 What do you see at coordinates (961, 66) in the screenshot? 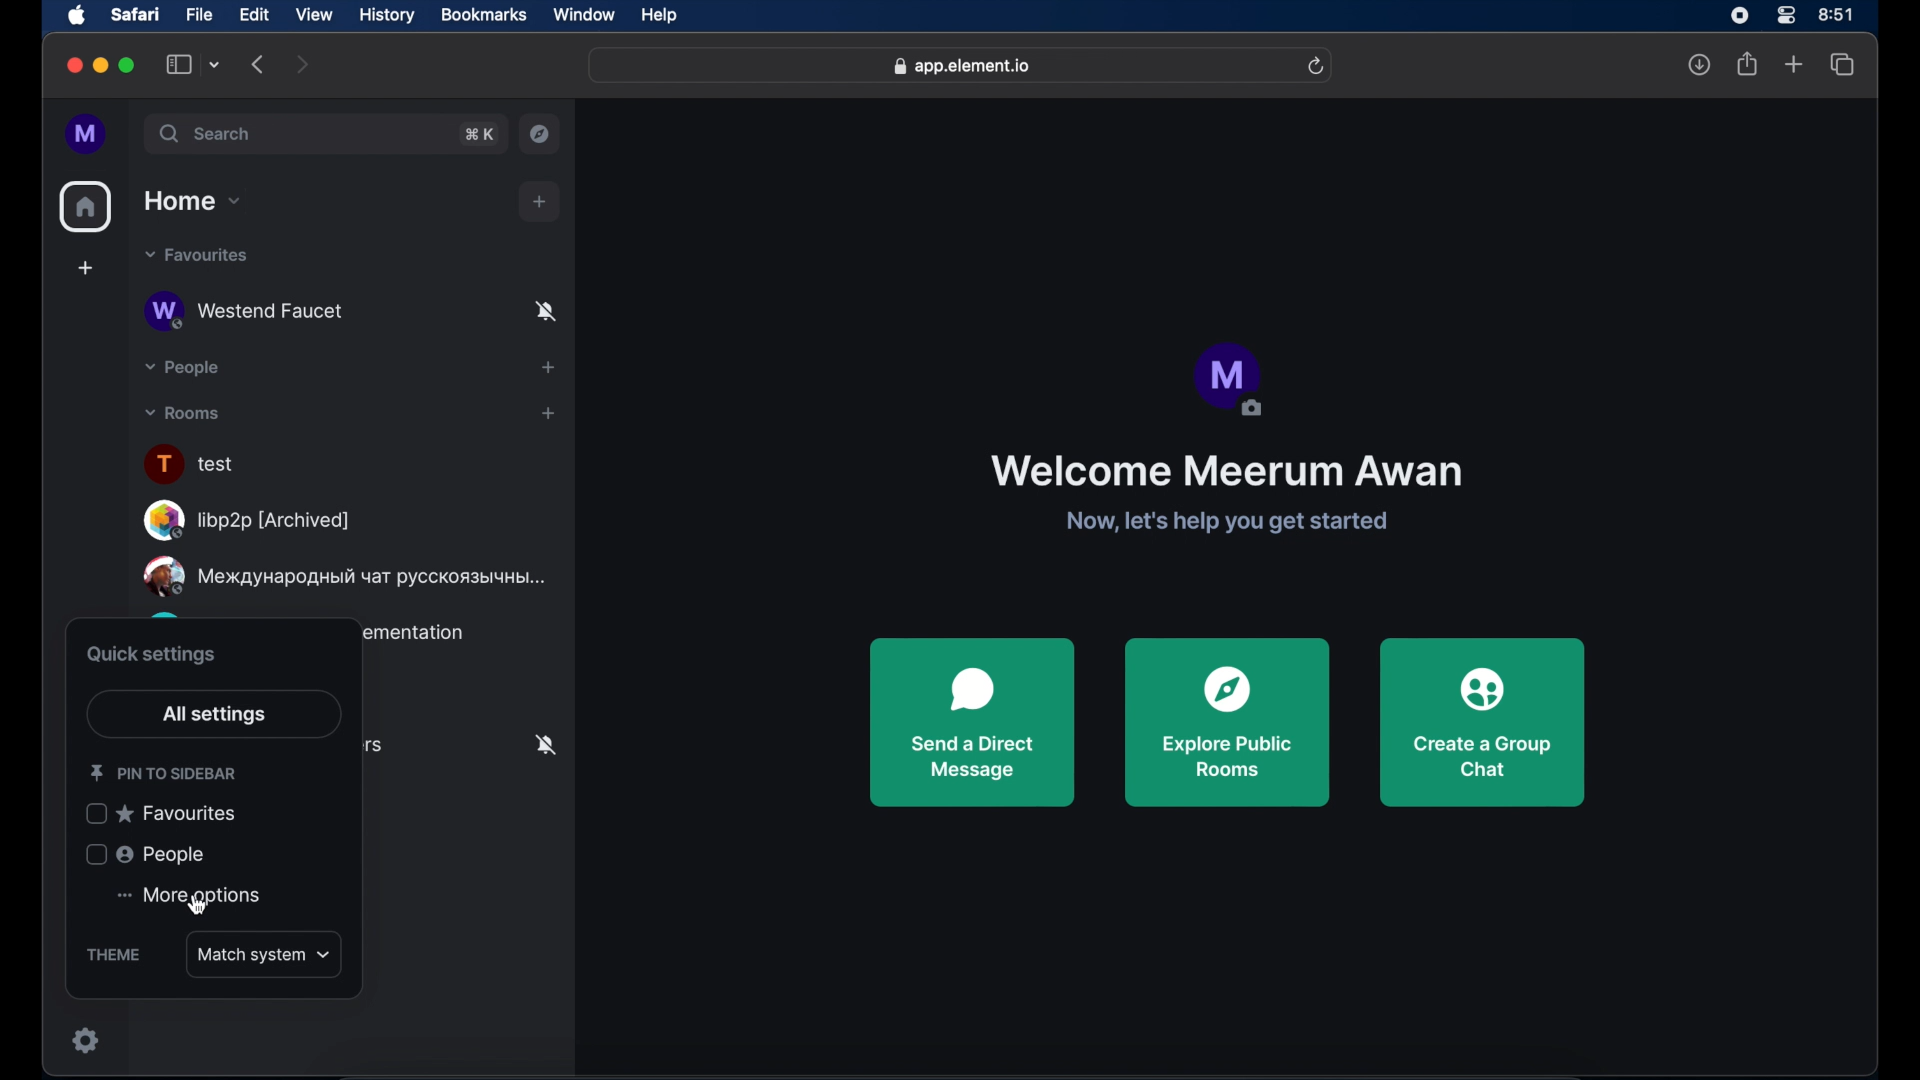
I see `web address- app.element.io` at bounding box center [961, 66].